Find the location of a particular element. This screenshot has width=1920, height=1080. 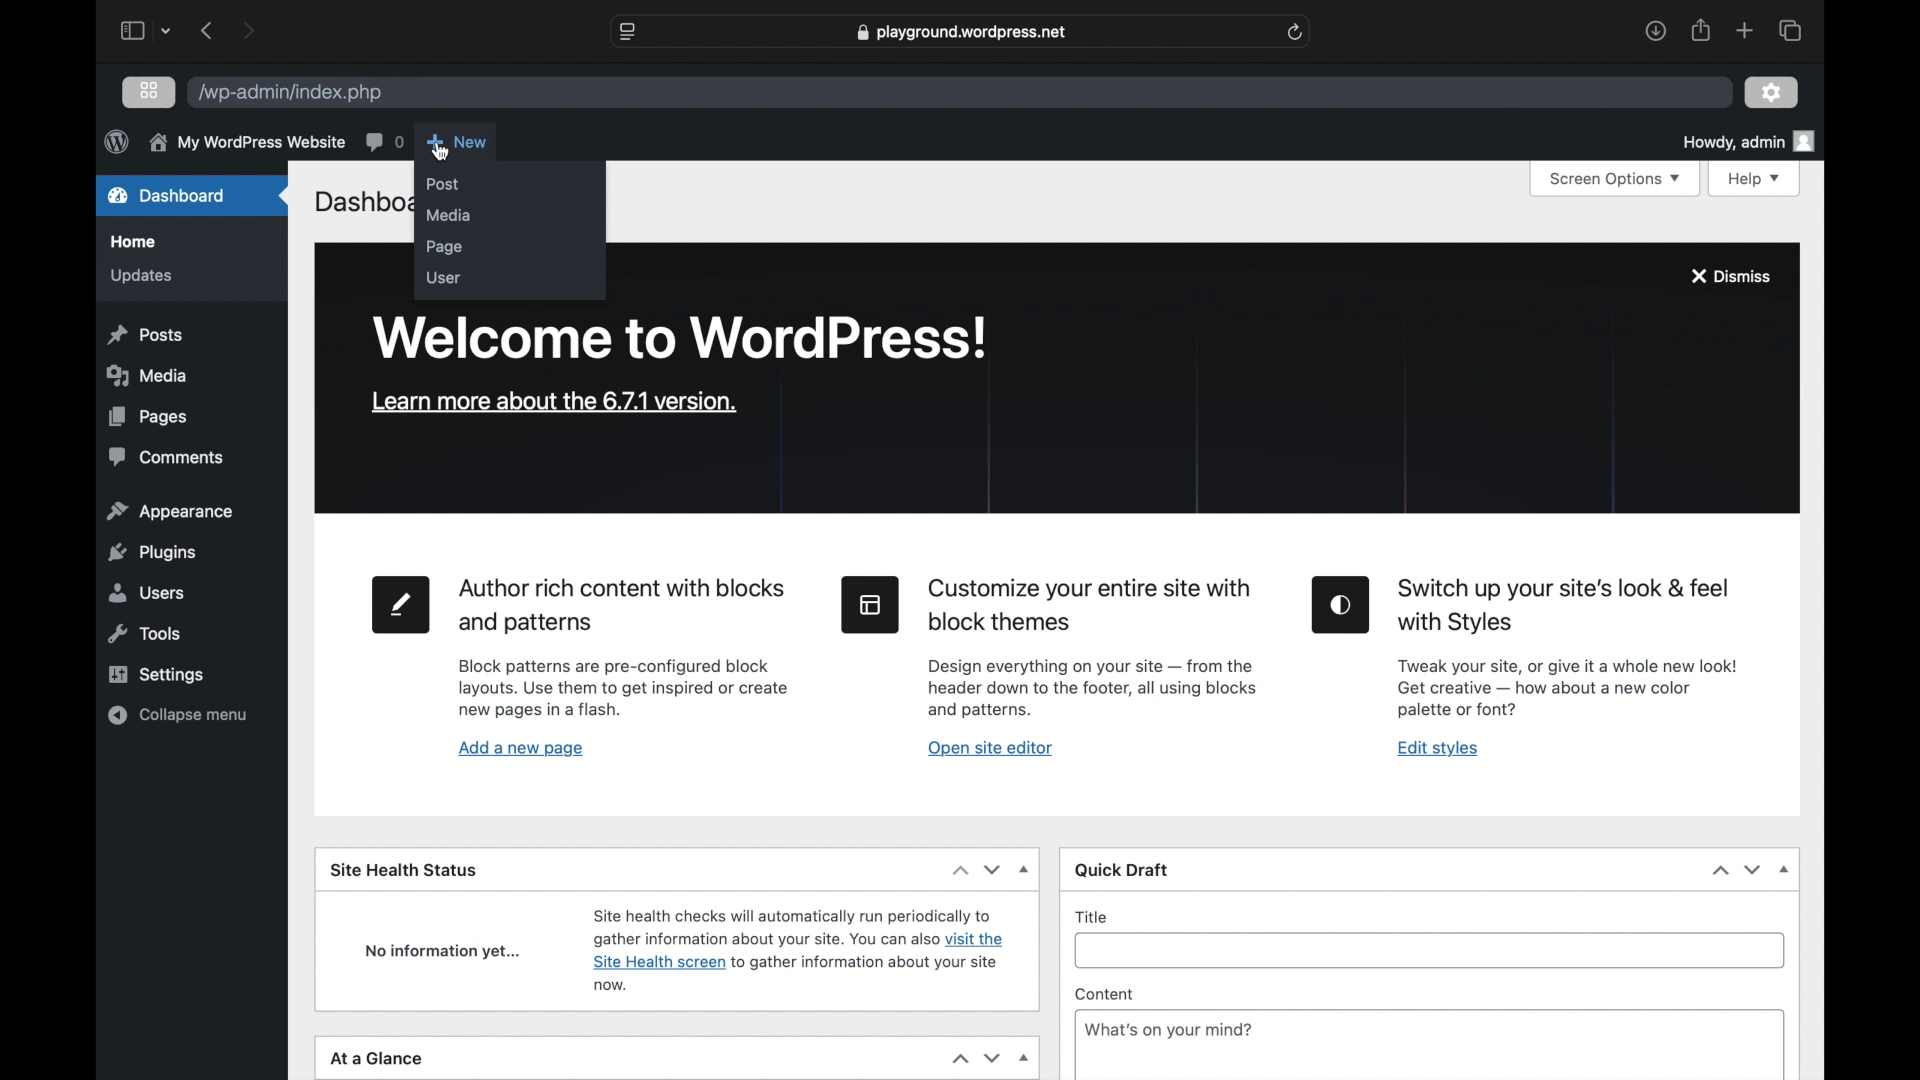

welcome to wordpress is located at coordinates (681, 339).